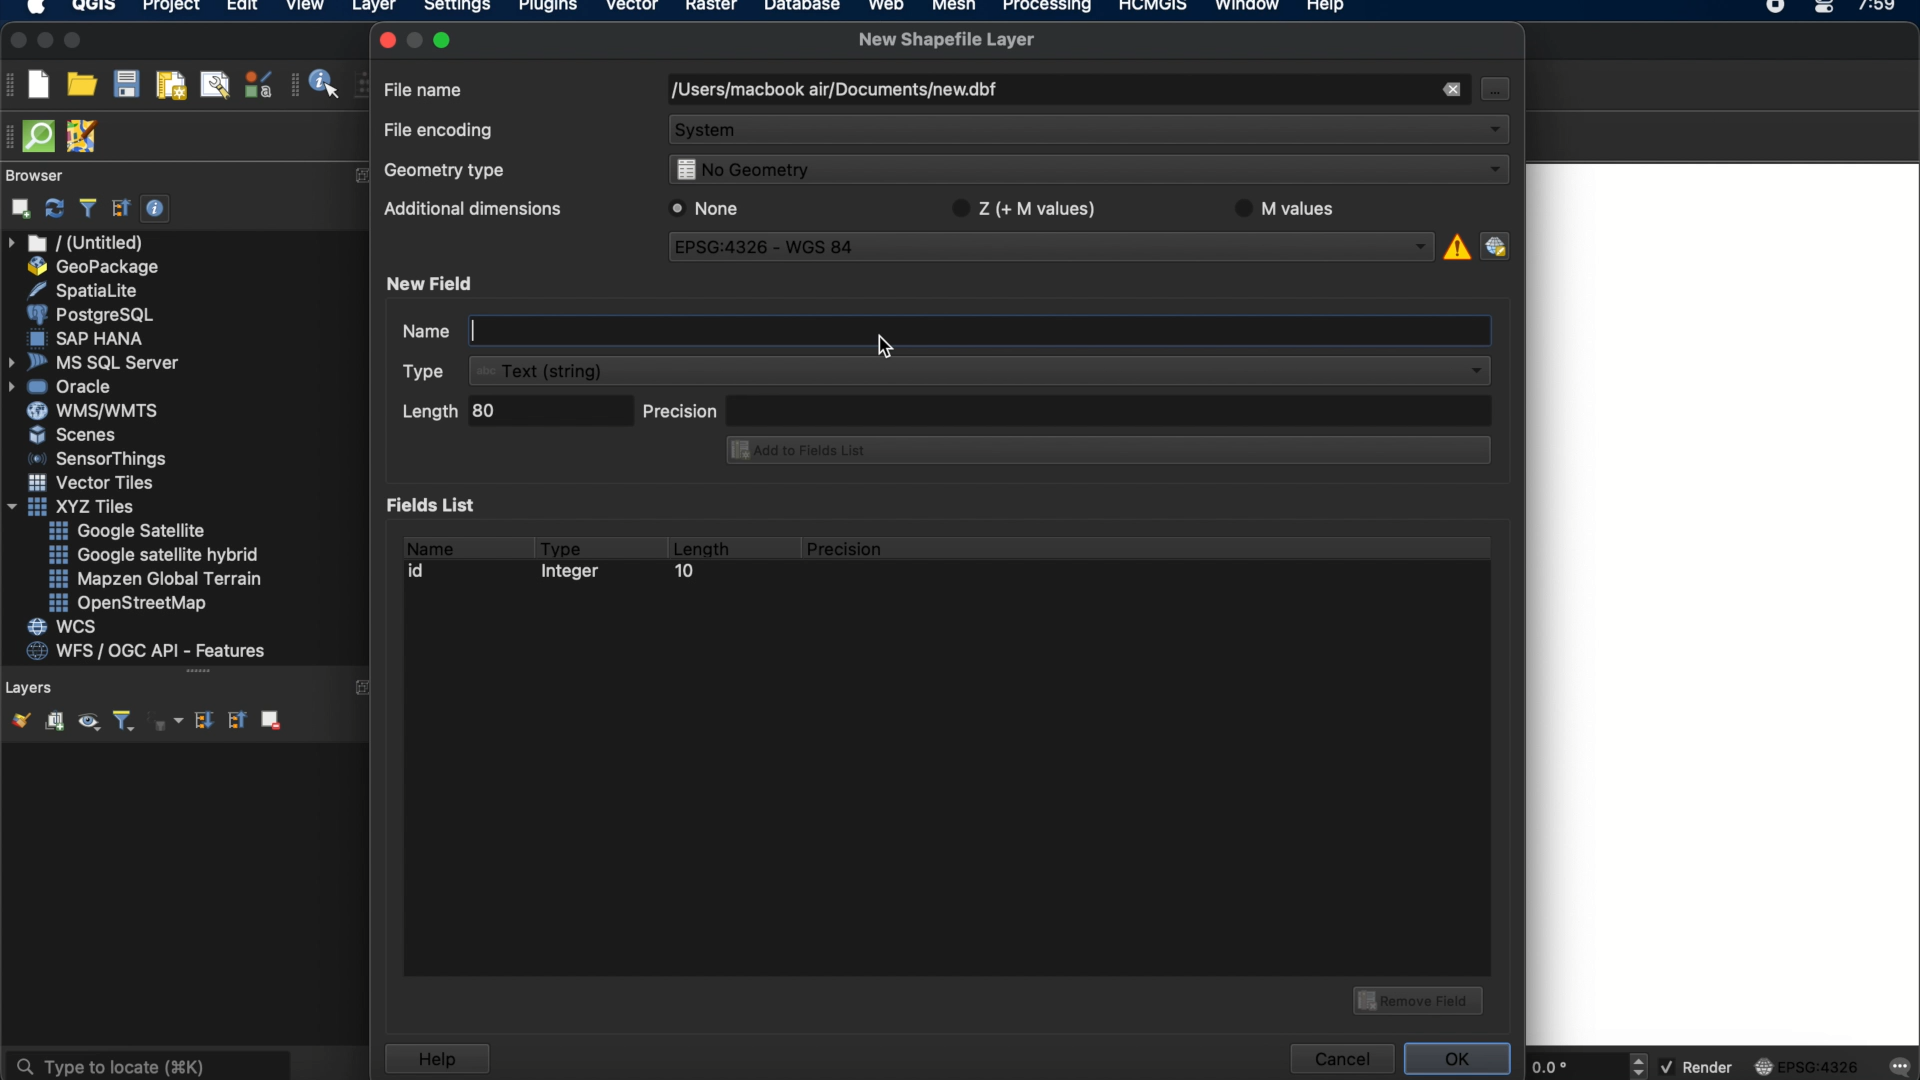  I want to click on file name, type, location, so click(833, 91).